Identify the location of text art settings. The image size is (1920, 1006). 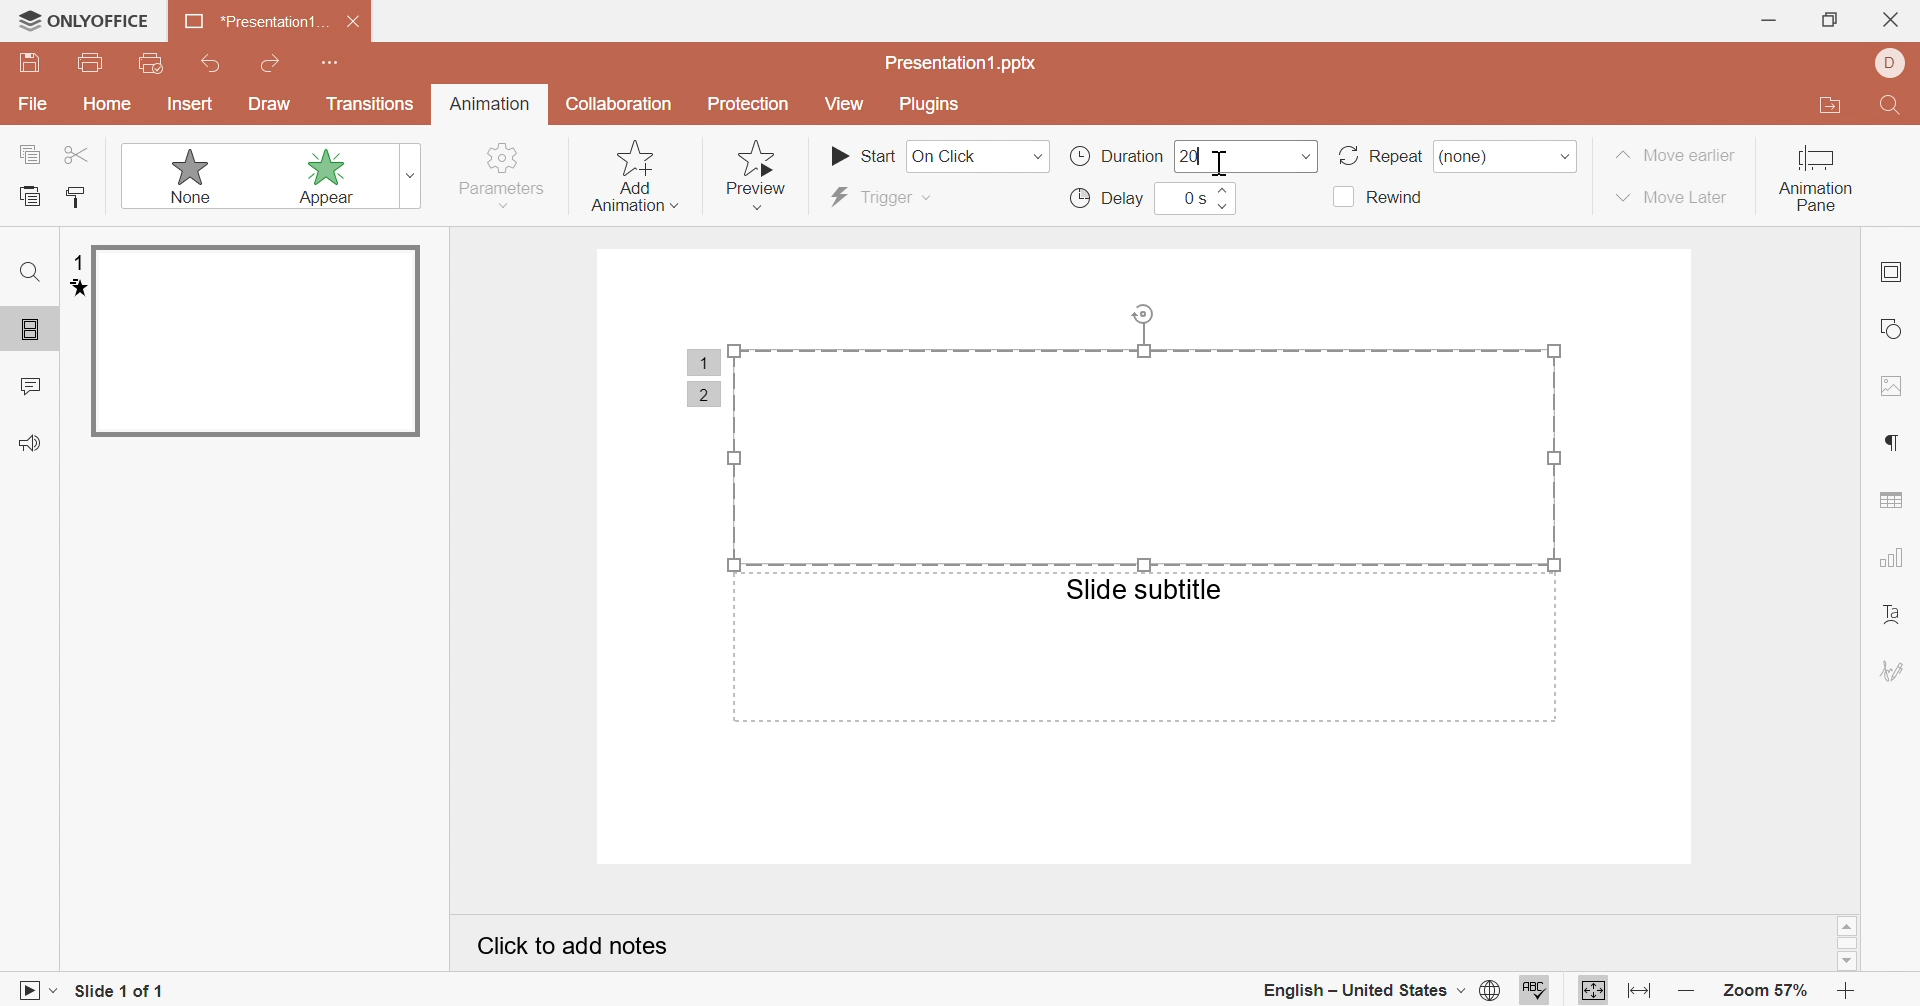
(1894, 617).